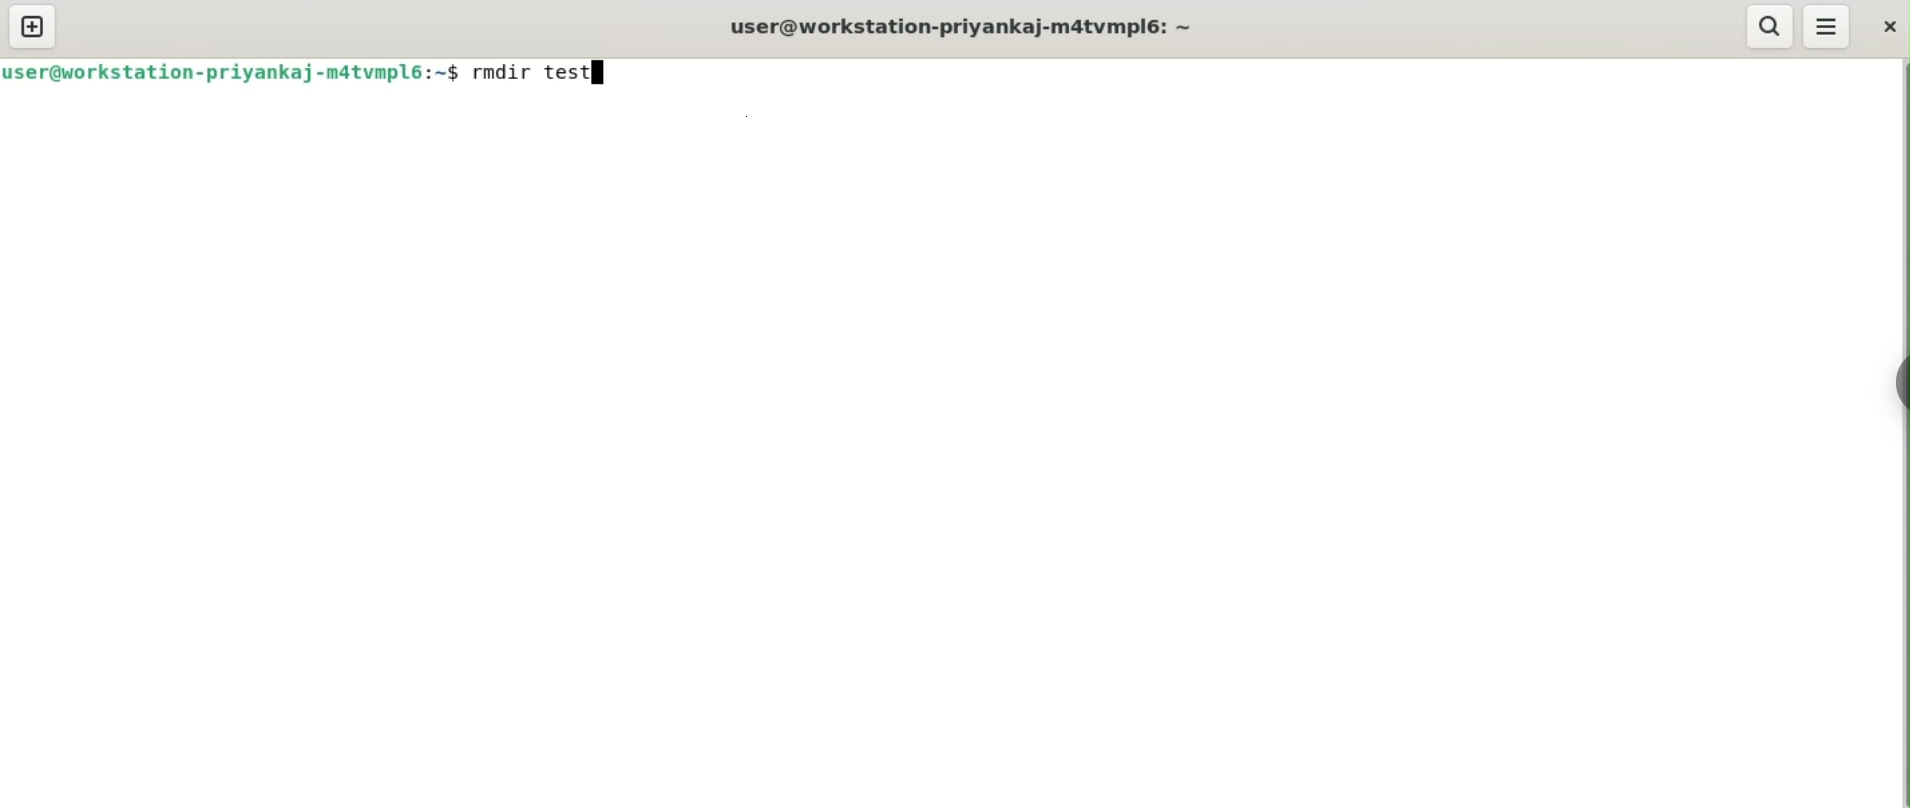 The height and width of the screenshot is (808, 1910). Describe the element at coordinates (1886, 25) in the screenshot. I see `close` at that location.